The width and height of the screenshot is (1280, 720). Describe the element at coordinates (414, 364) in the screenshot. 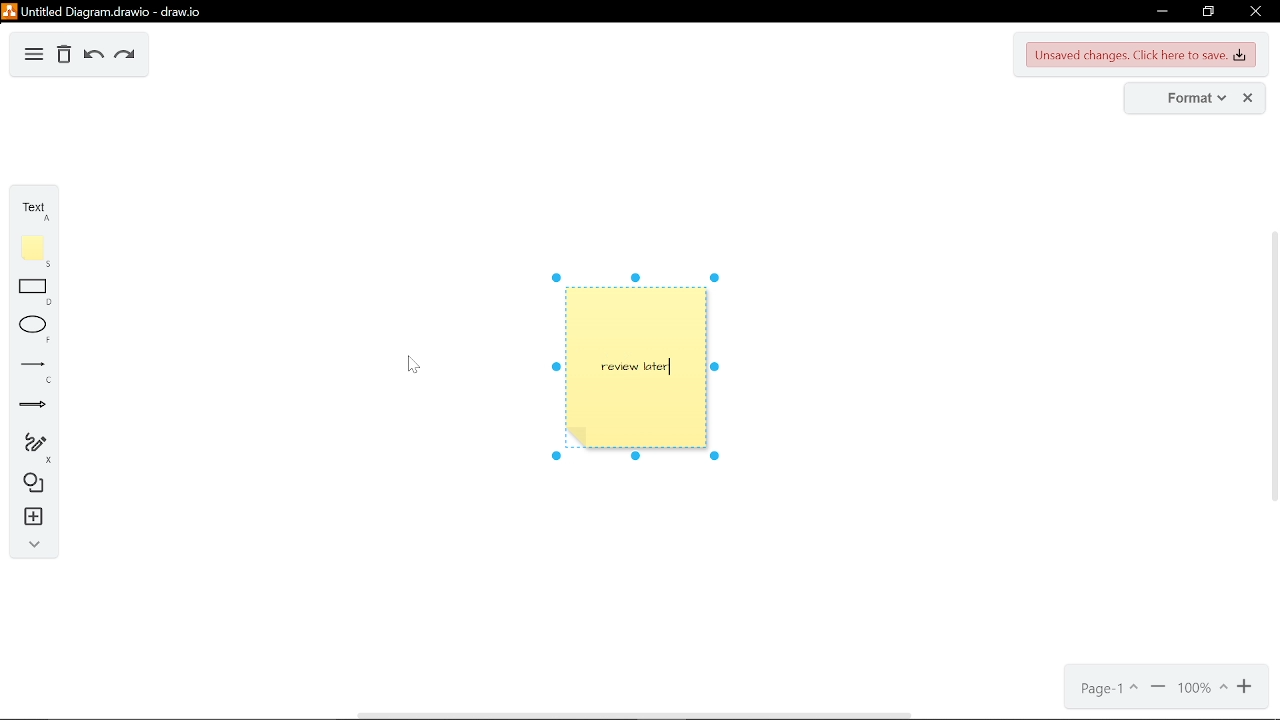

I see `Cursor` at that location.